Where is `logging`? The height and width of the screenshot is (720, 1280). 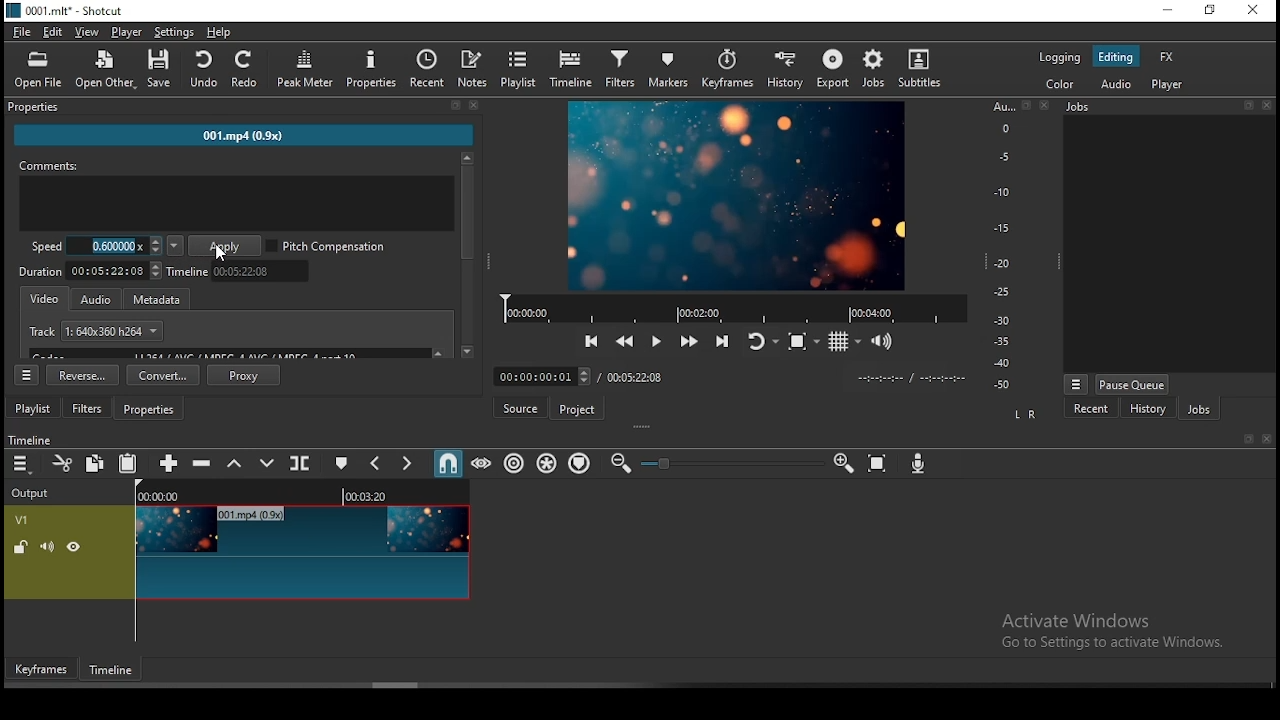
logging is located at coordinates (1061, 56).